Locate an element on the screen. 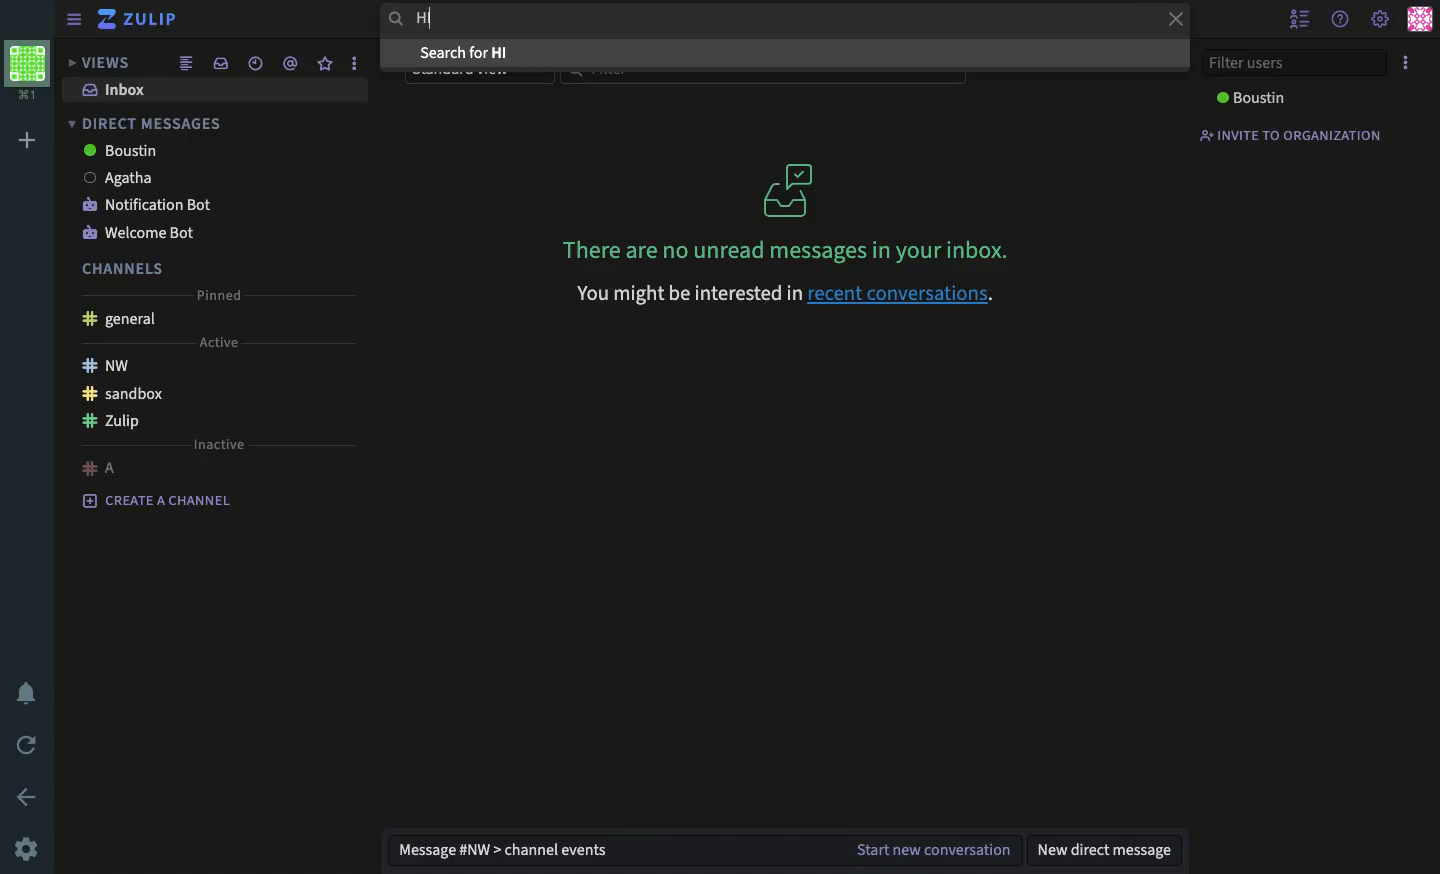 The width and height of the screenshot is (1440, 874). welcome bot is located at coordinates (143, 233).